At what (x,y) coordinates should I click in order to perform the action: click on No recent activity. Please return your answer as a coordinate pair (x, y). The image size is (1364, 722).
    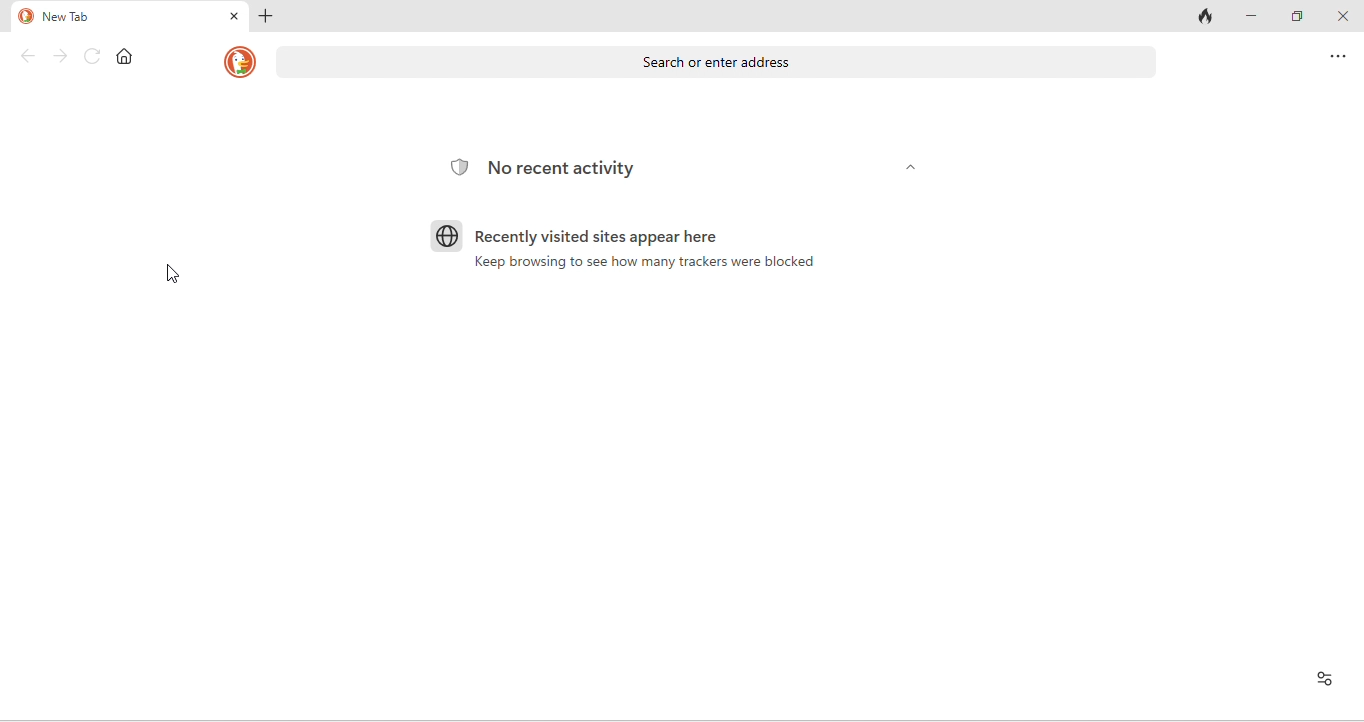
    Looking at the image, I should click on (567, 167).